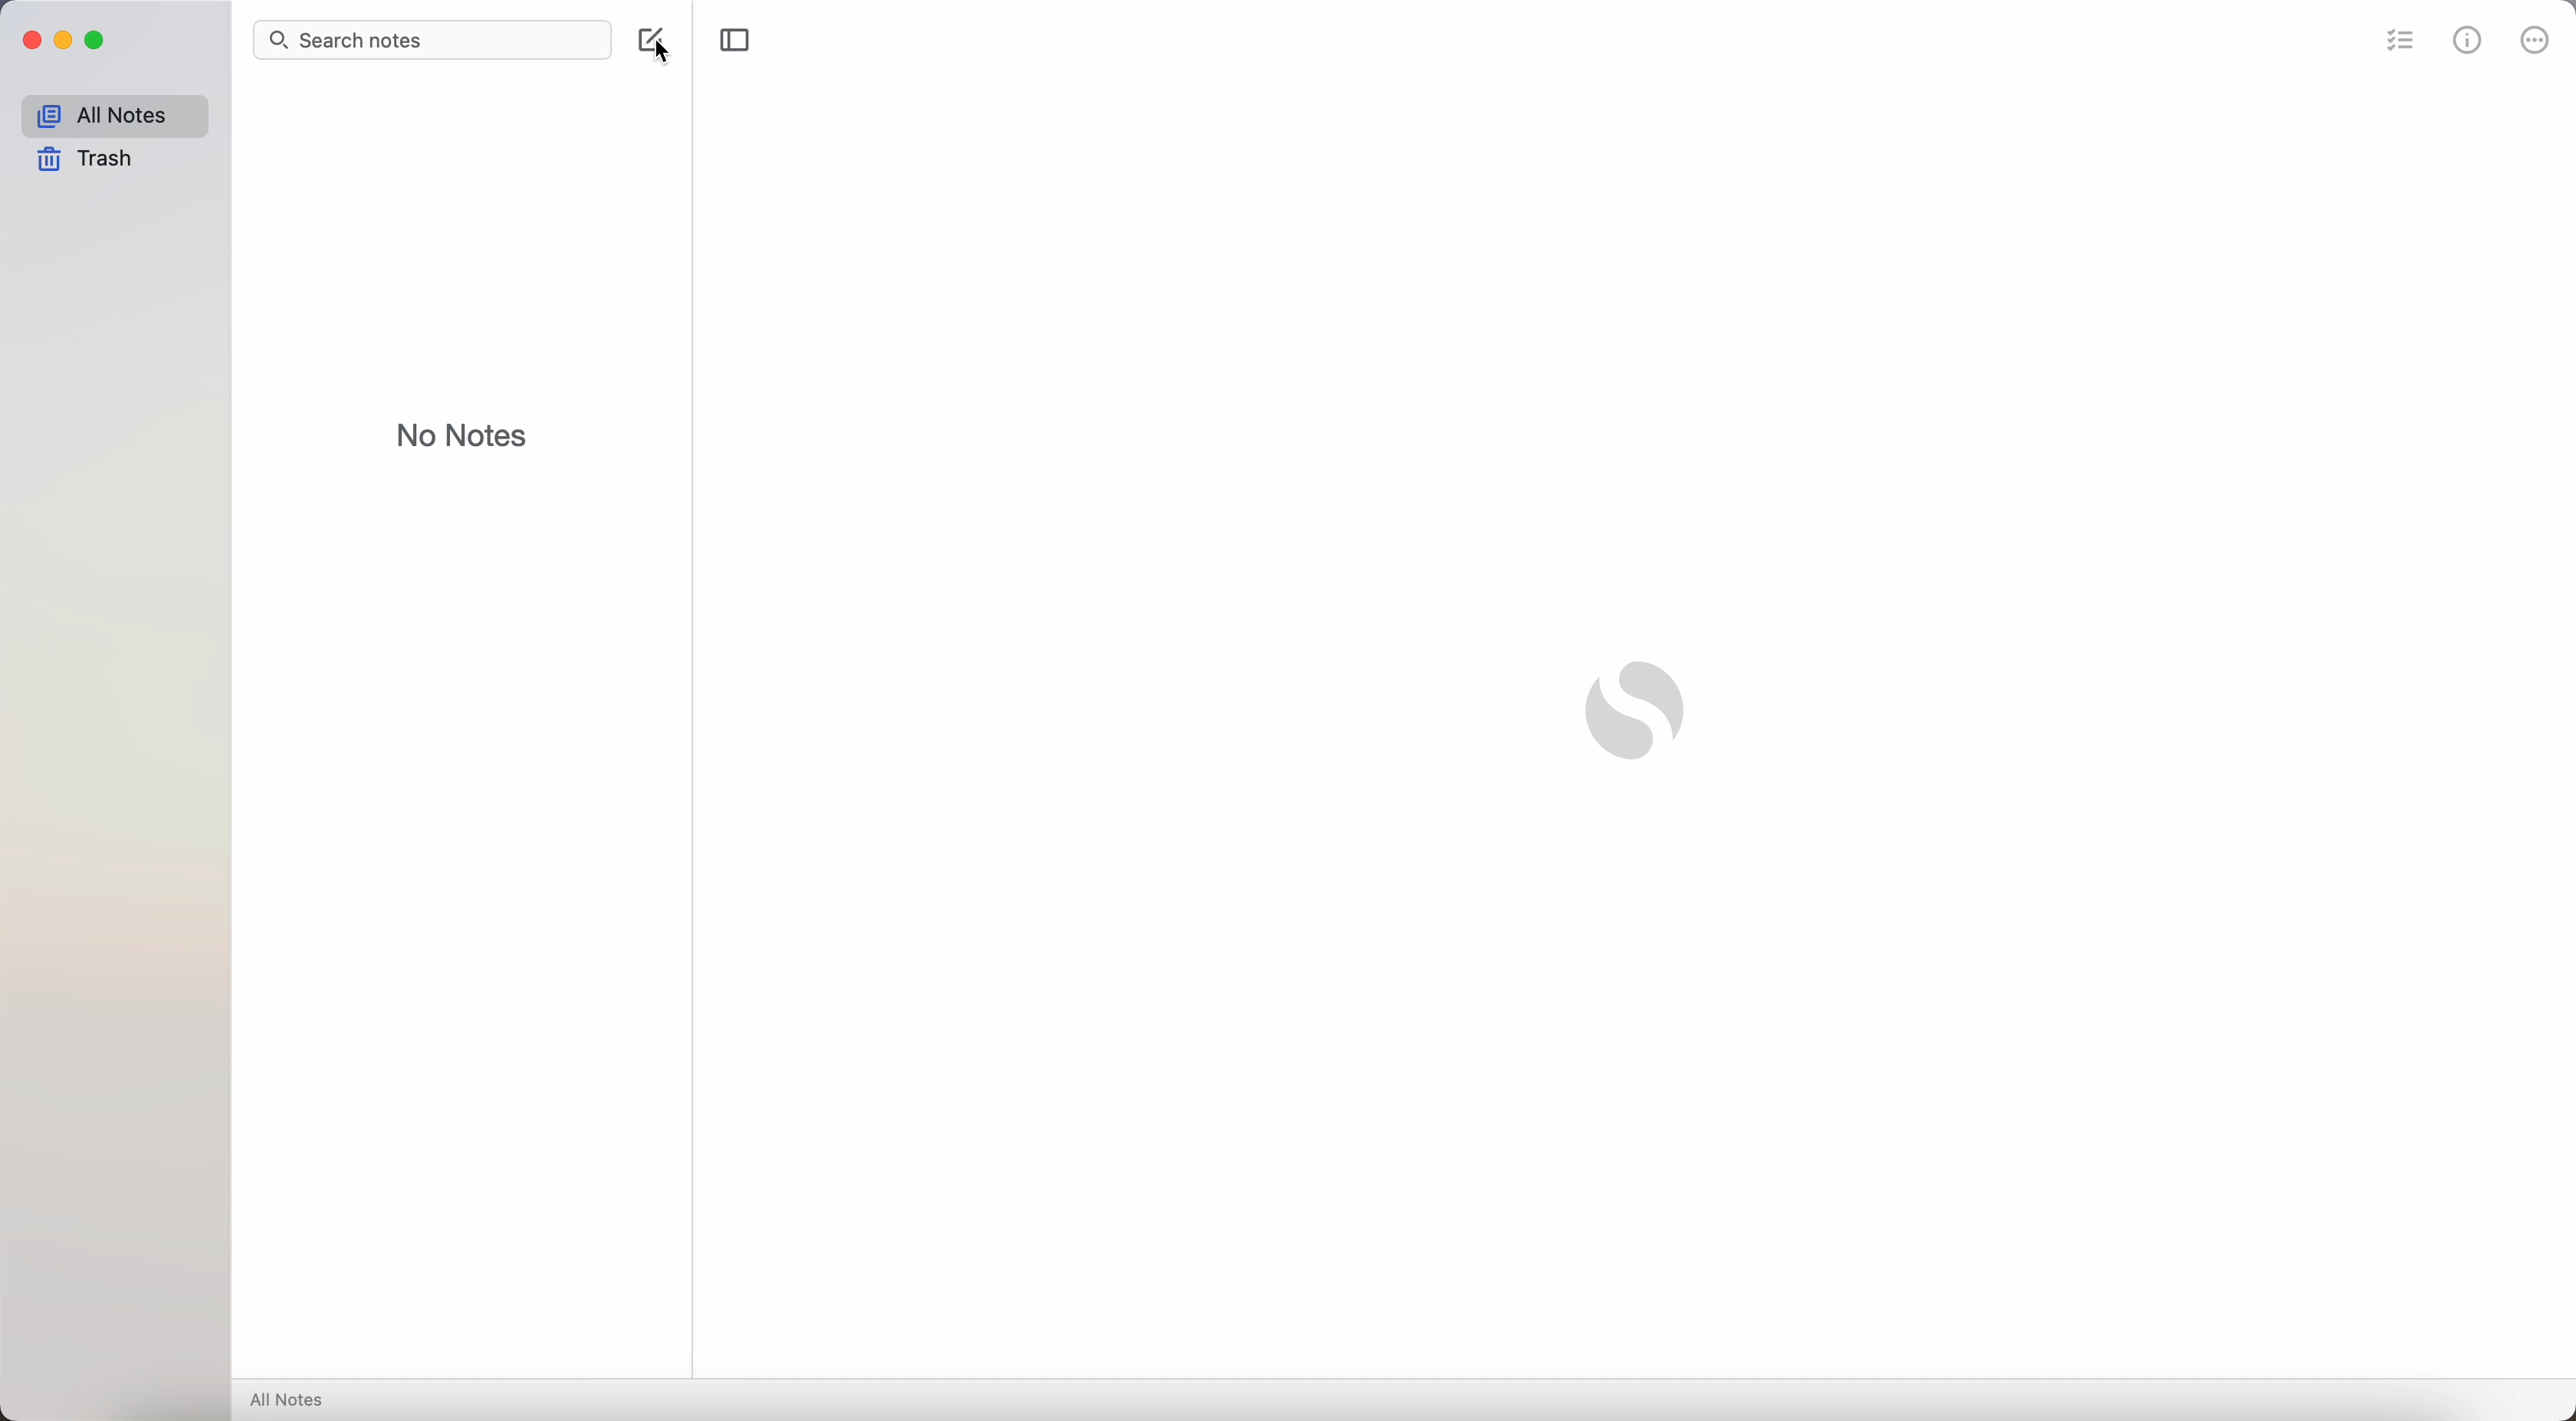  I want to click on search bar, so click(433, 39).